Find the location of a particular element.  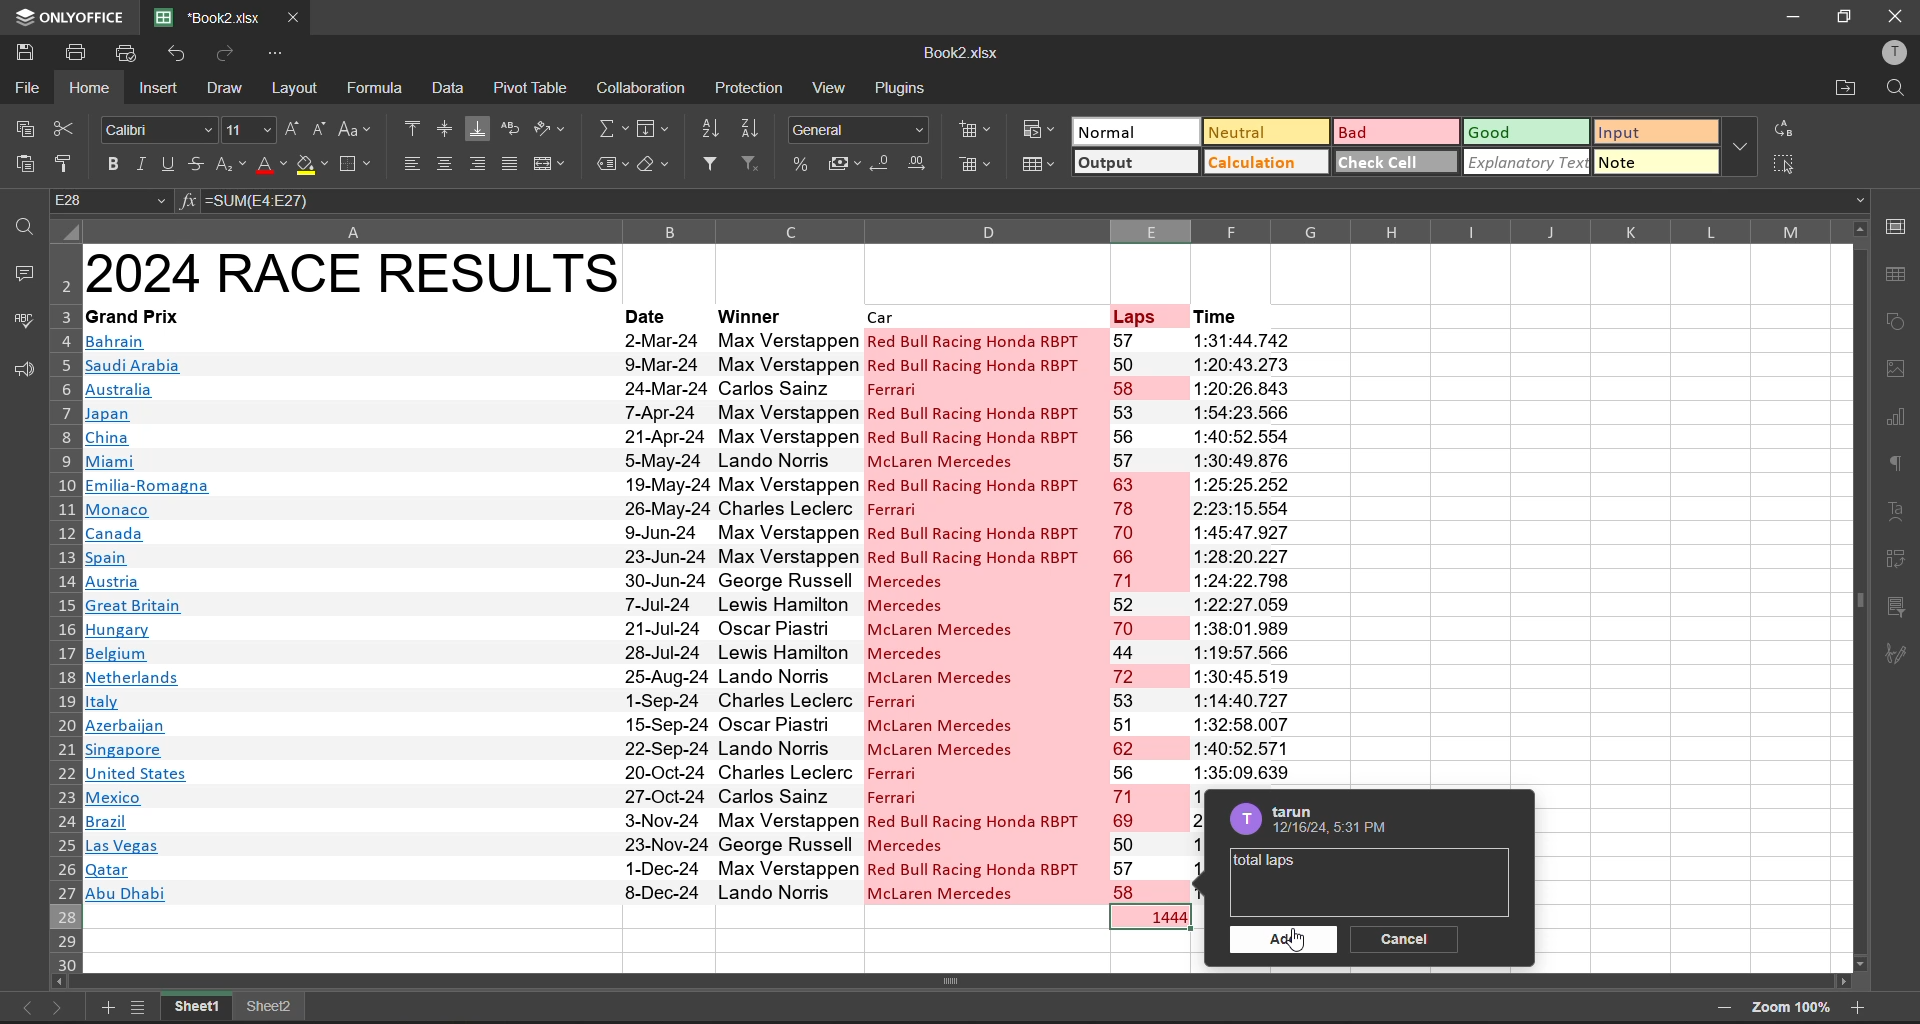

summation is located at coordinates (612, 130).